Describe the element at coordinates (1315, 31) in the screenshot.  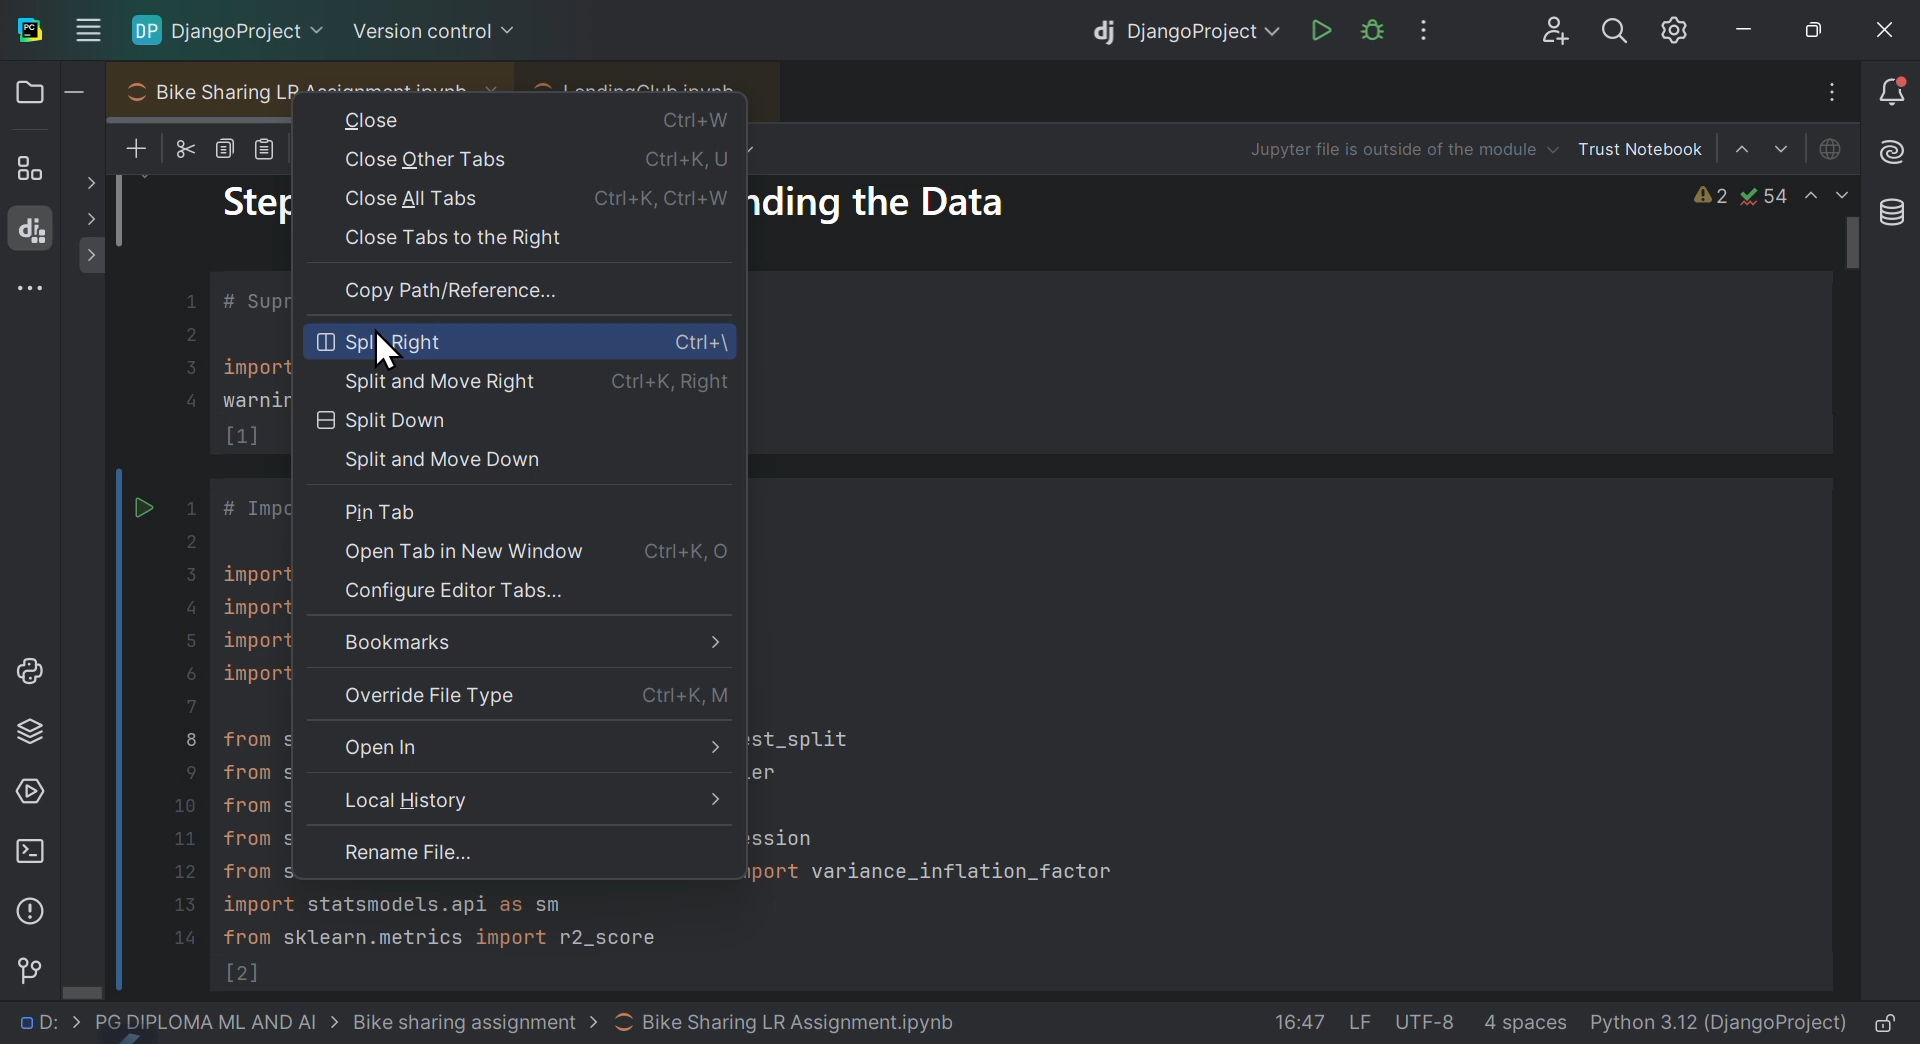
I see `run Django project` at that location.